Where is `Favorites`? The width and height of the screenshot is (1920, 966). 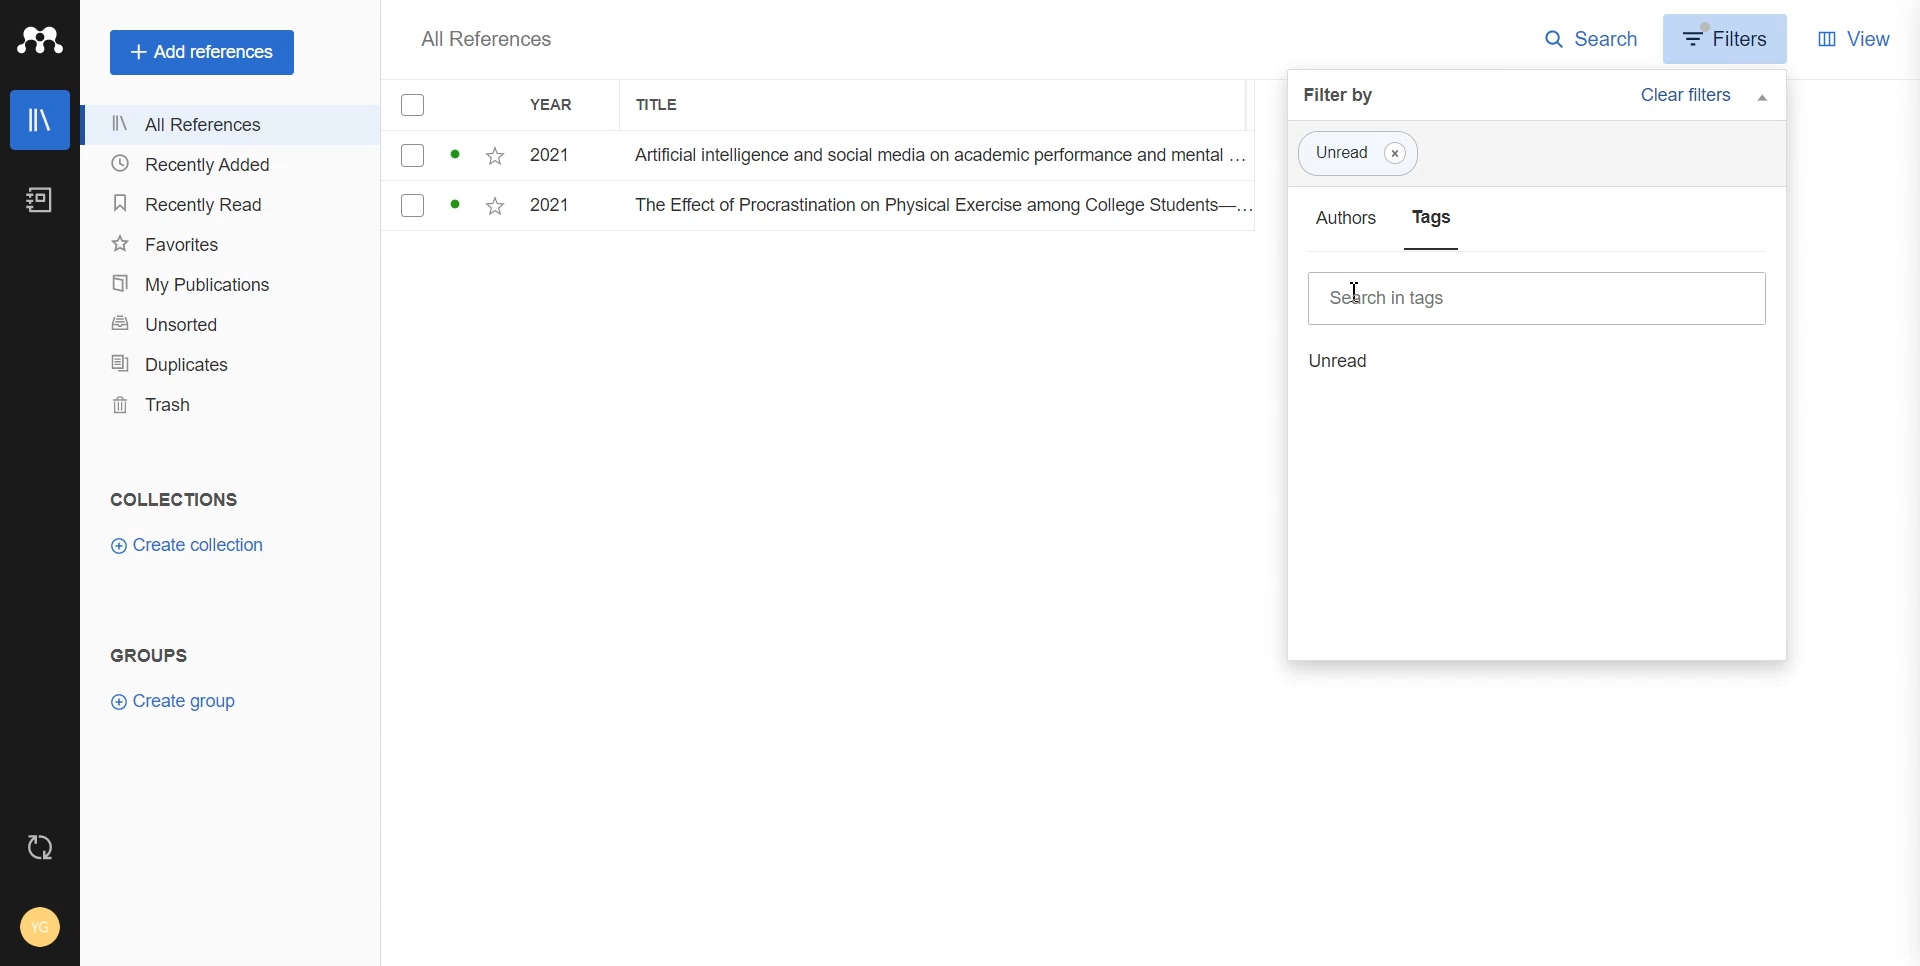
Favorites is located at coordinates (228, 243).